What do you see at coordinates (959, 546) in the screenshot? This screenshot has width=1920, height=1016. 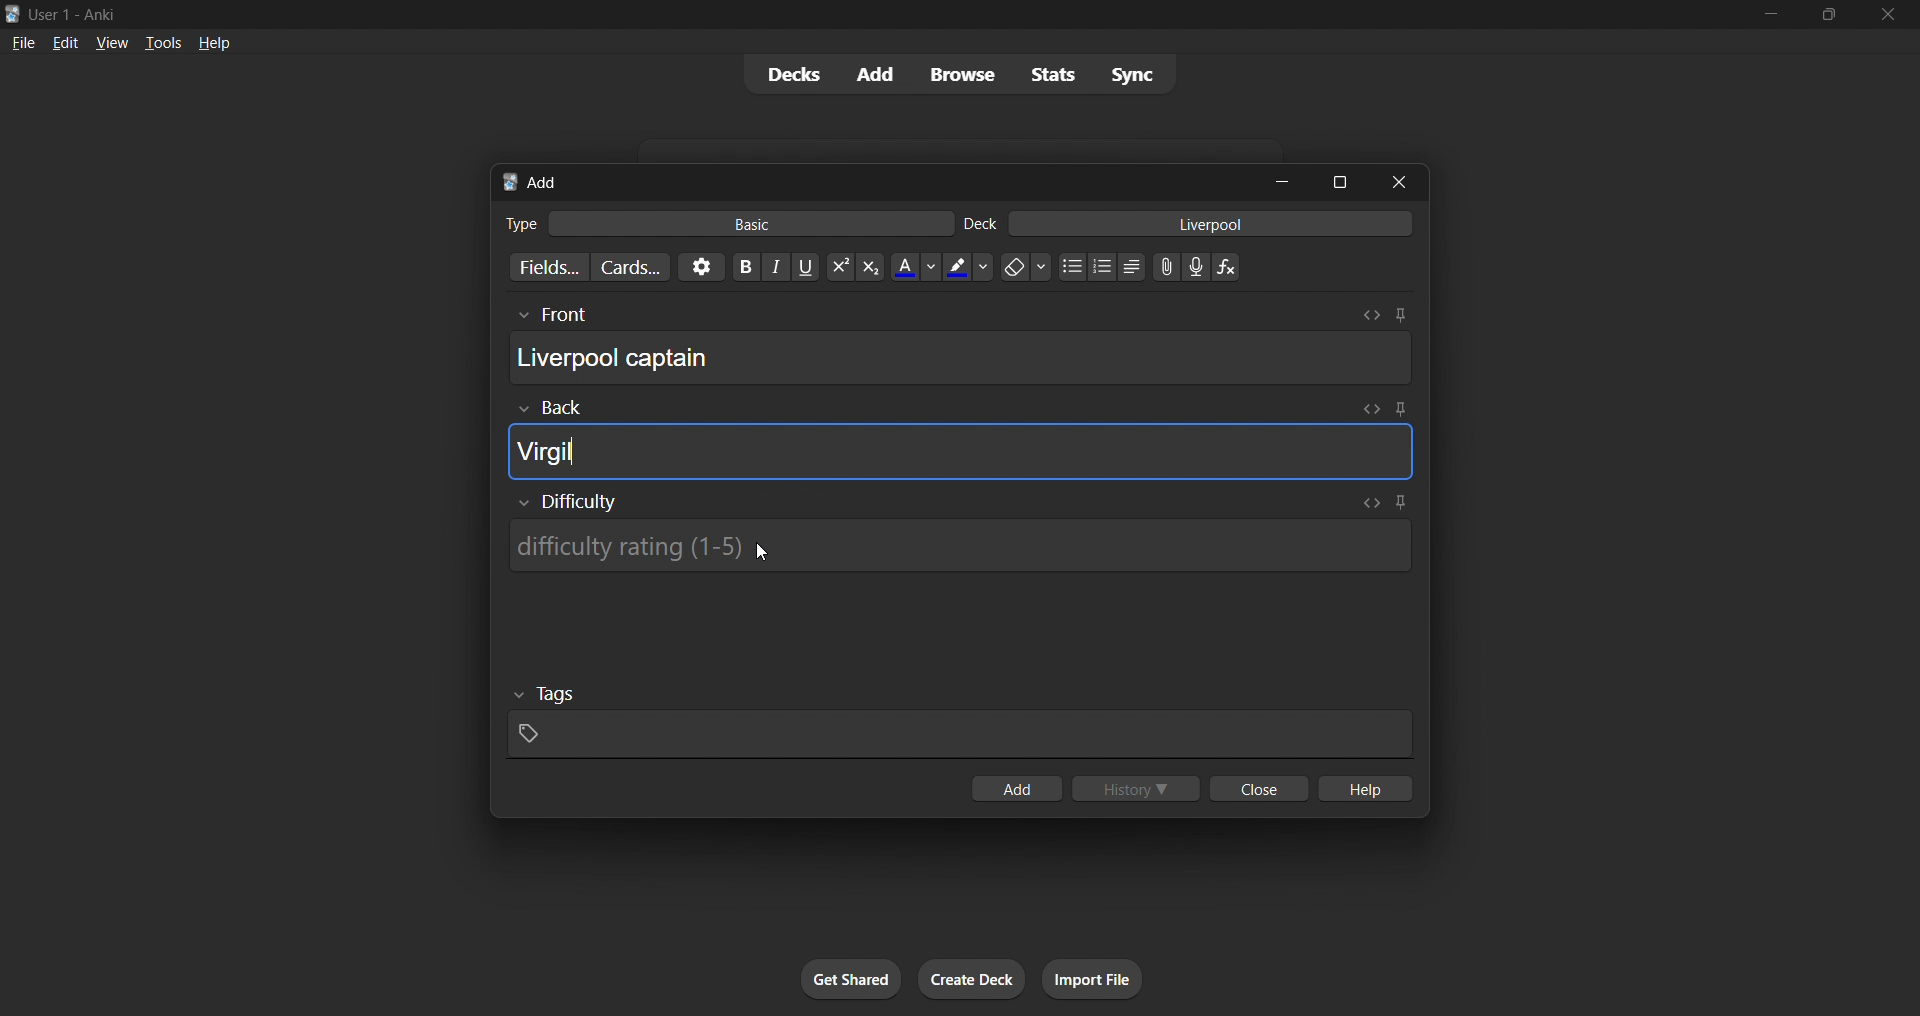 I see `Difficulty rating input box` at bounding box center [959, 546].